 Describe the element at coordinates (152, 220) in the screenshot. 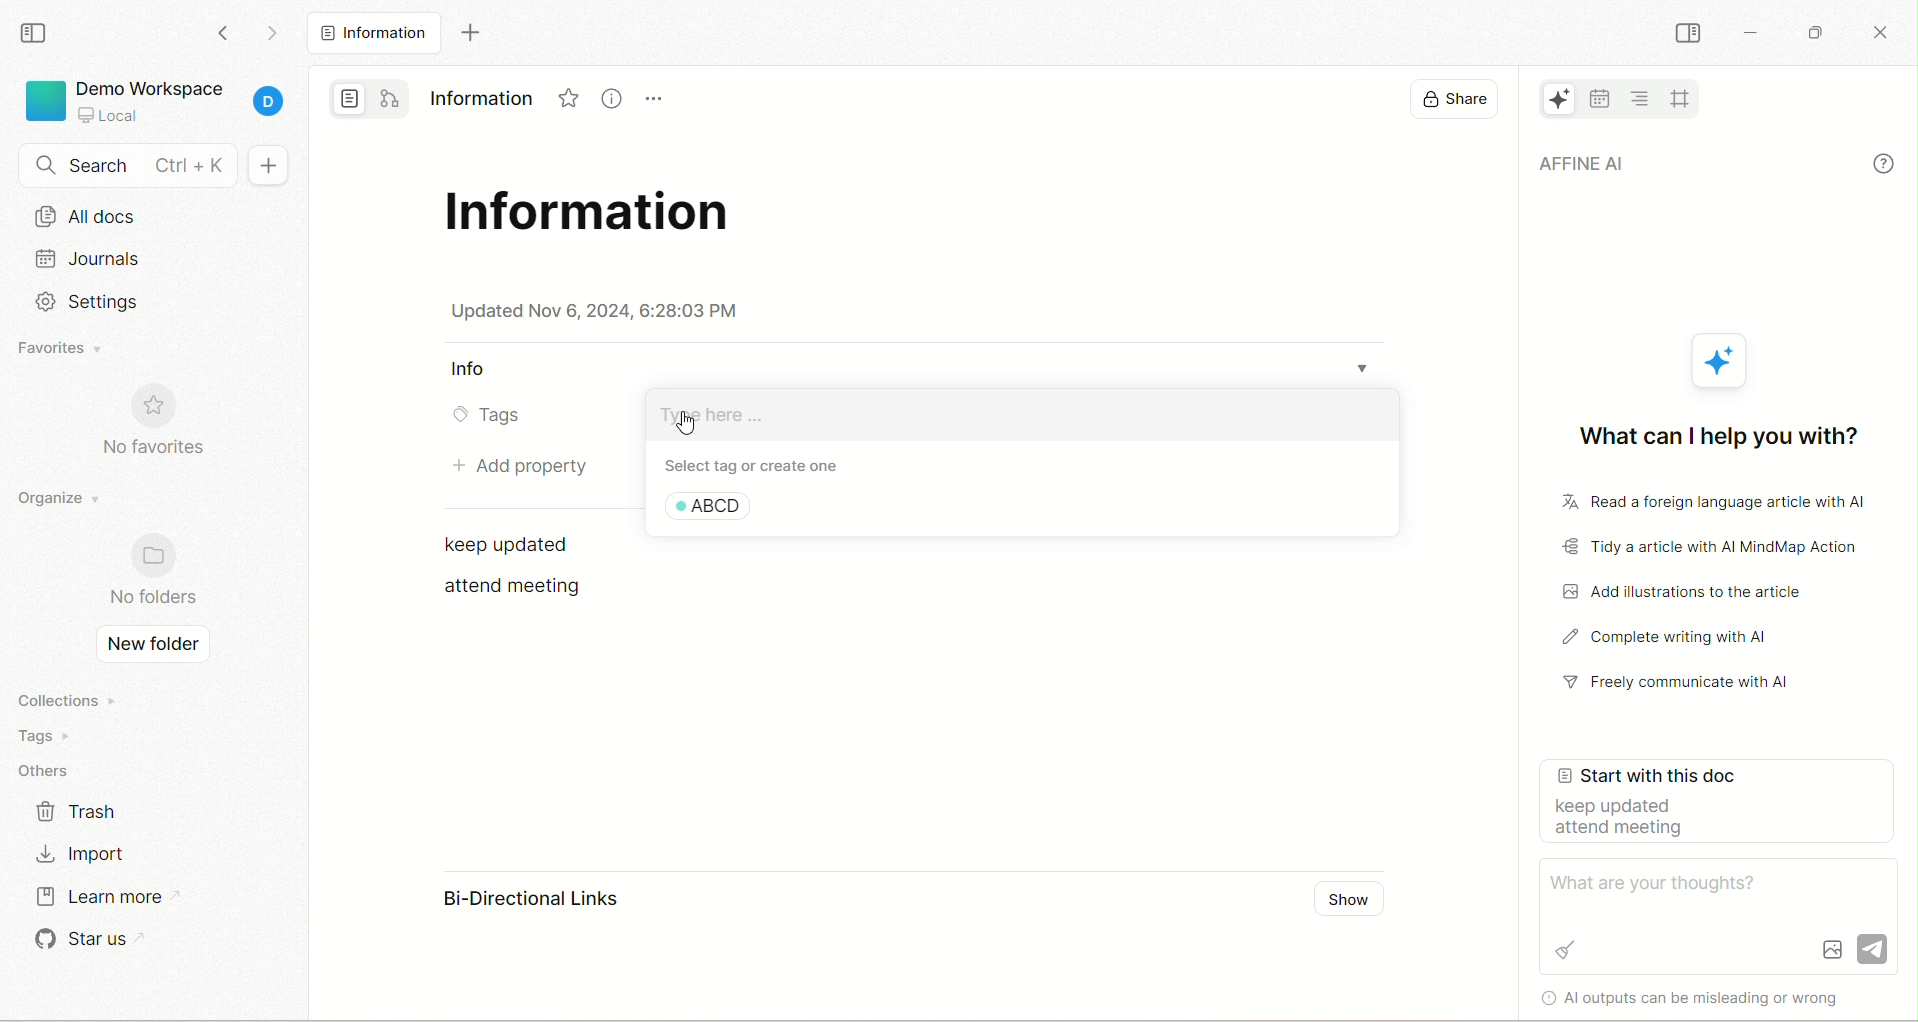

I see `all docs` at that location.